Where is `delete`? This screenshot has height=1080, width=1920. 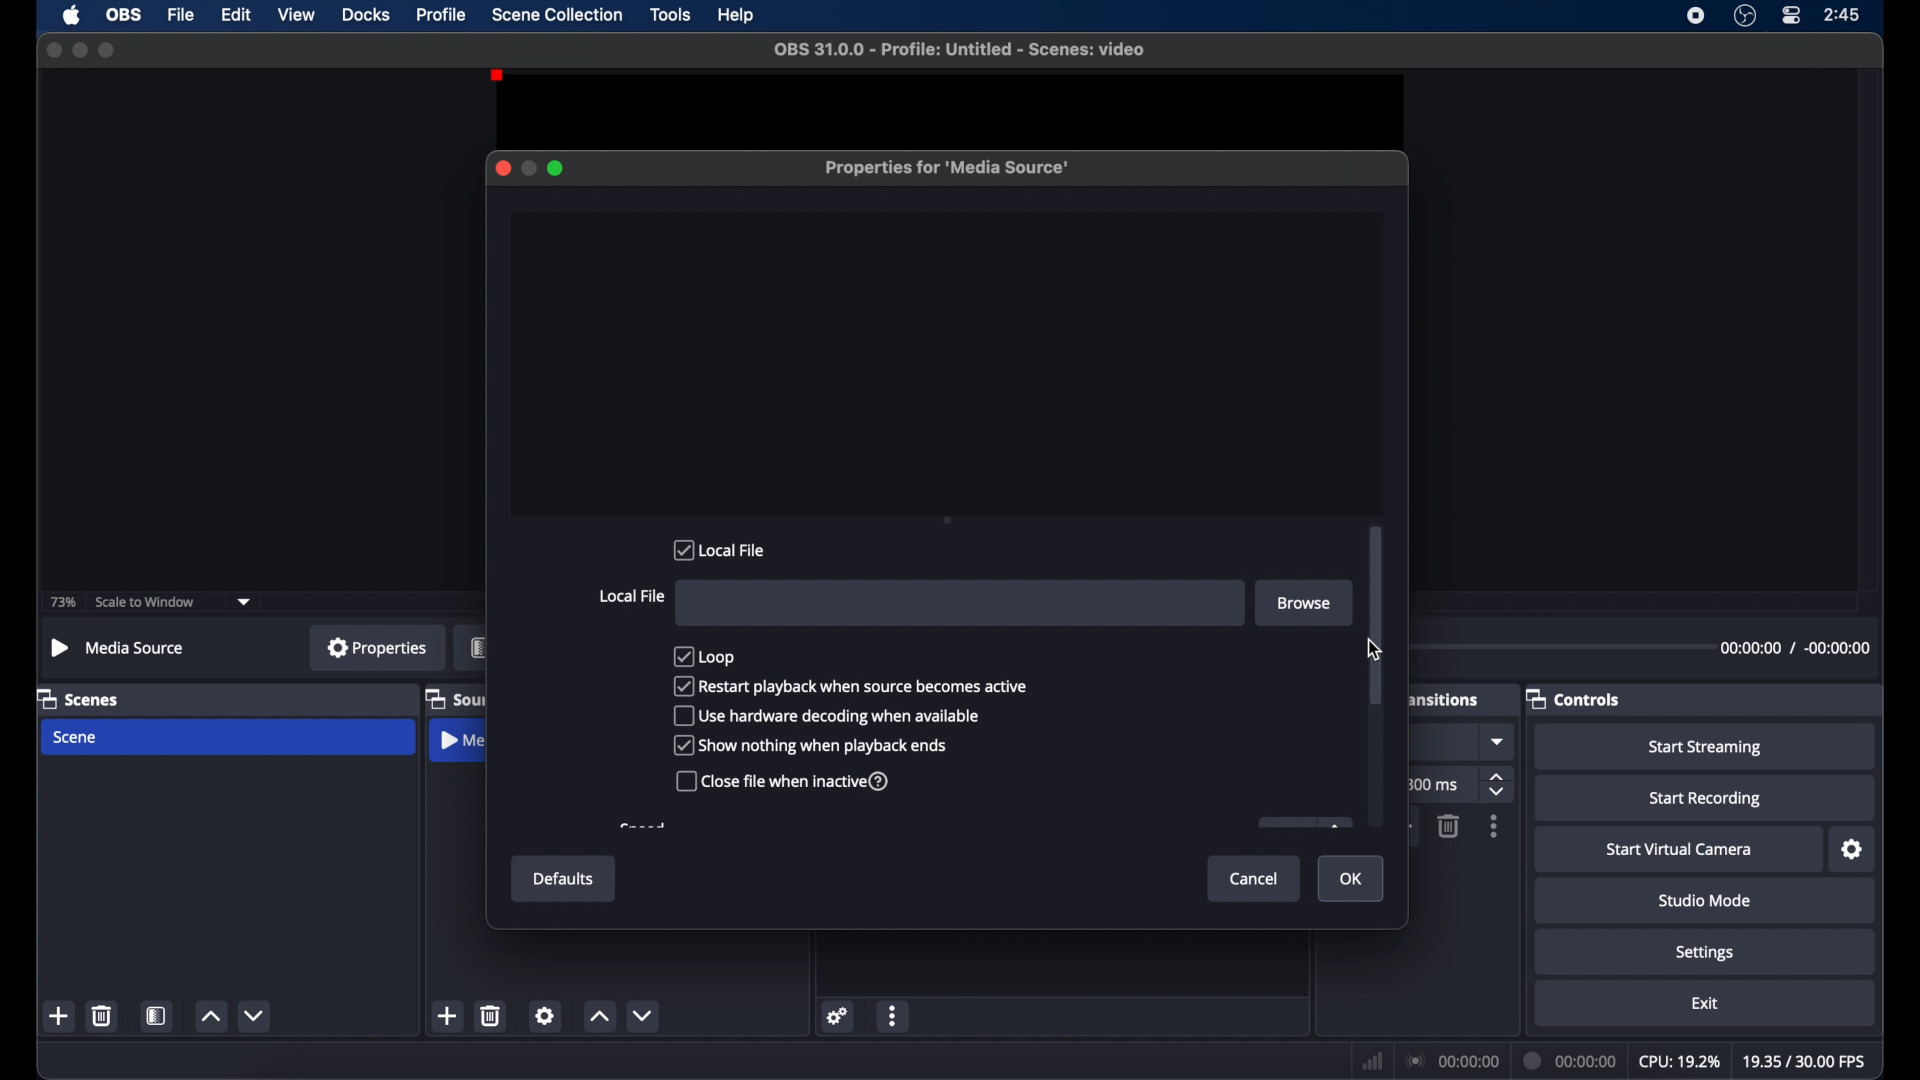
delete is located at coordinates (1447, 826).